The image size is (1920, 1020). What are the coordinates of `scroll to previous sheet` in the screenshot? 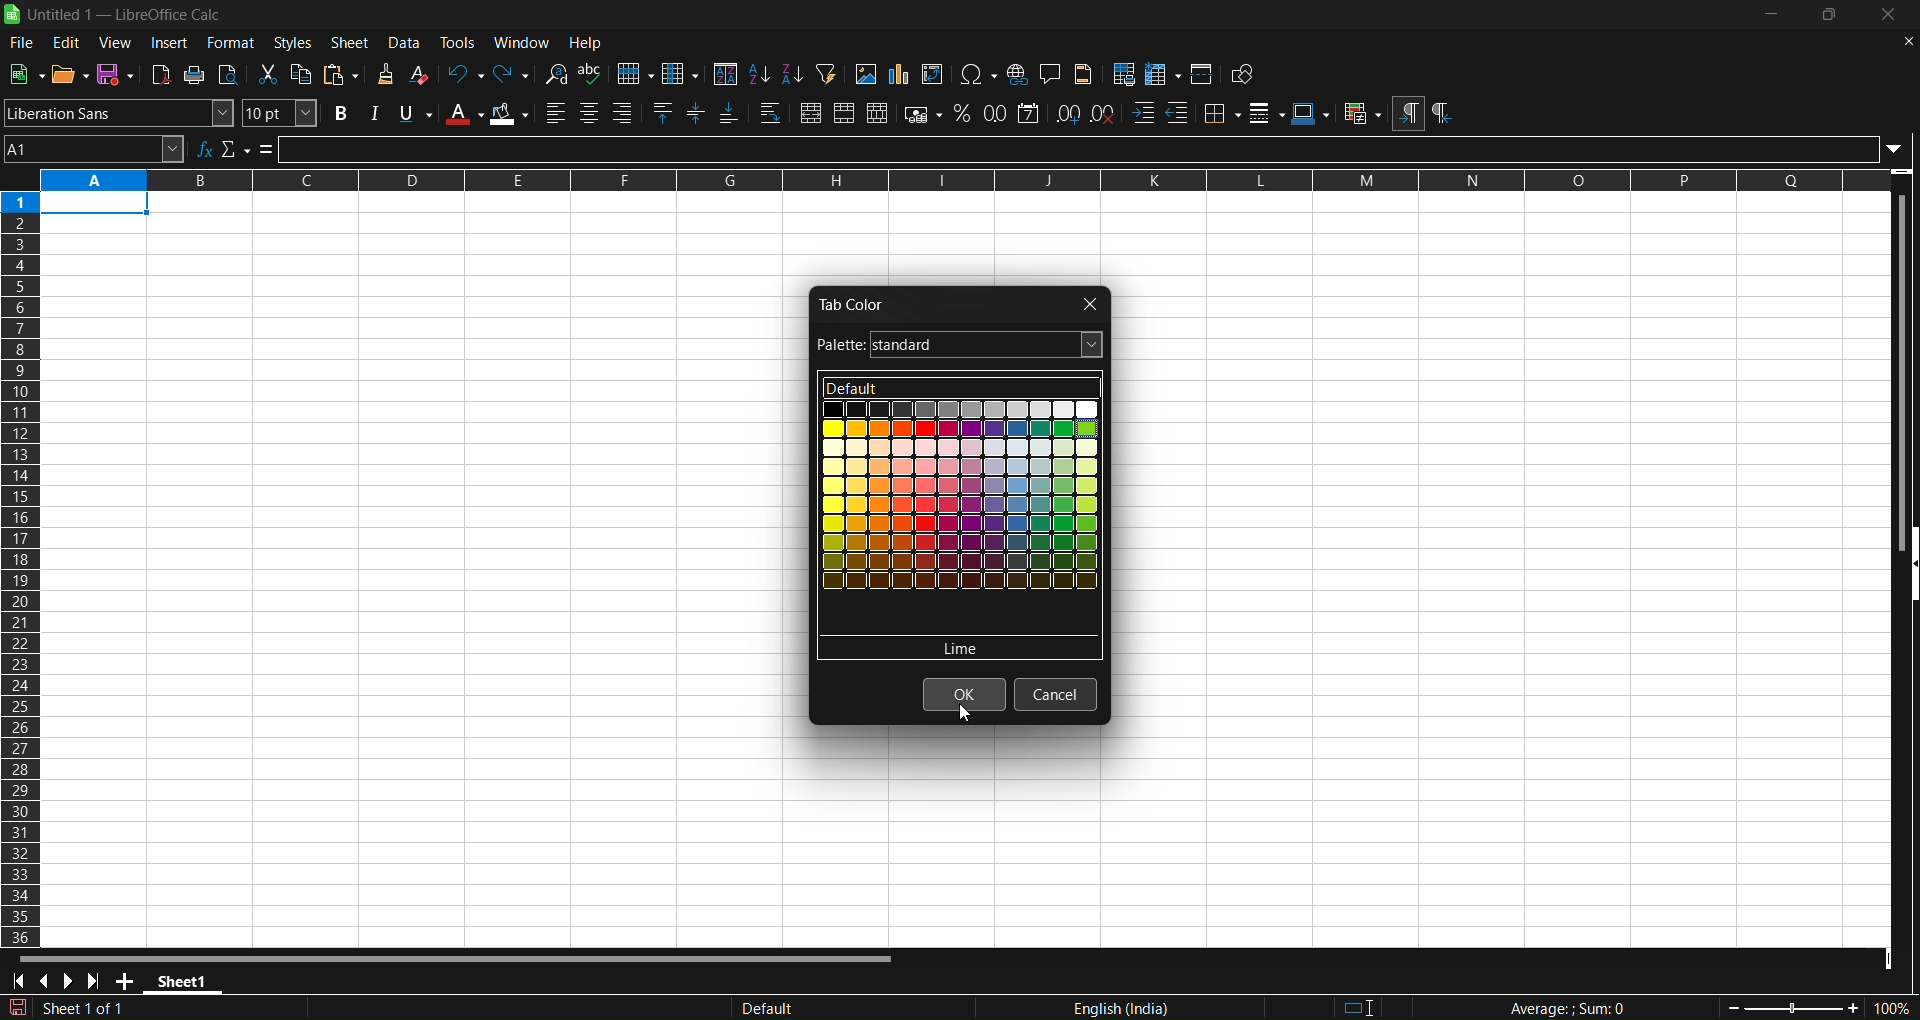 It's located at (48, 983).